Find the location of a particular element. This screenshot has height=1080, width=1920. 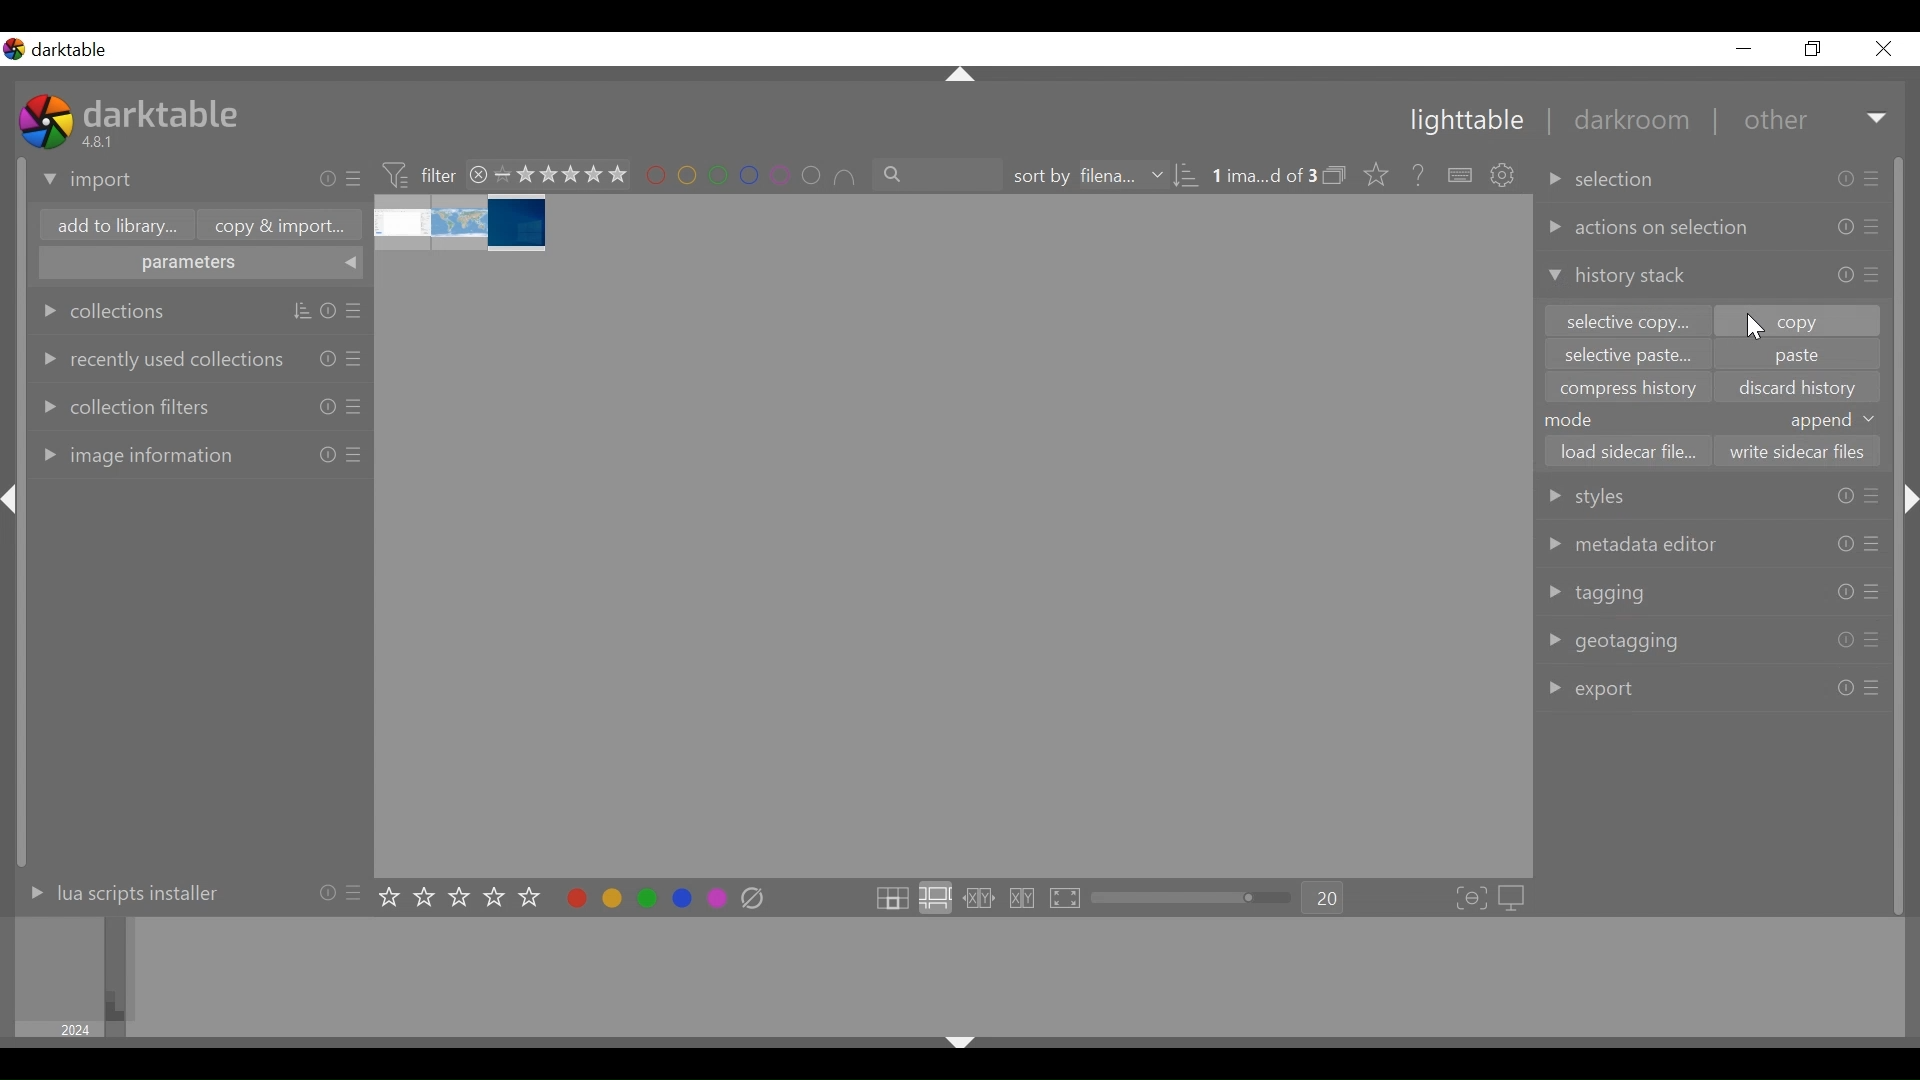

paste is located at coordinates (1798, 355).